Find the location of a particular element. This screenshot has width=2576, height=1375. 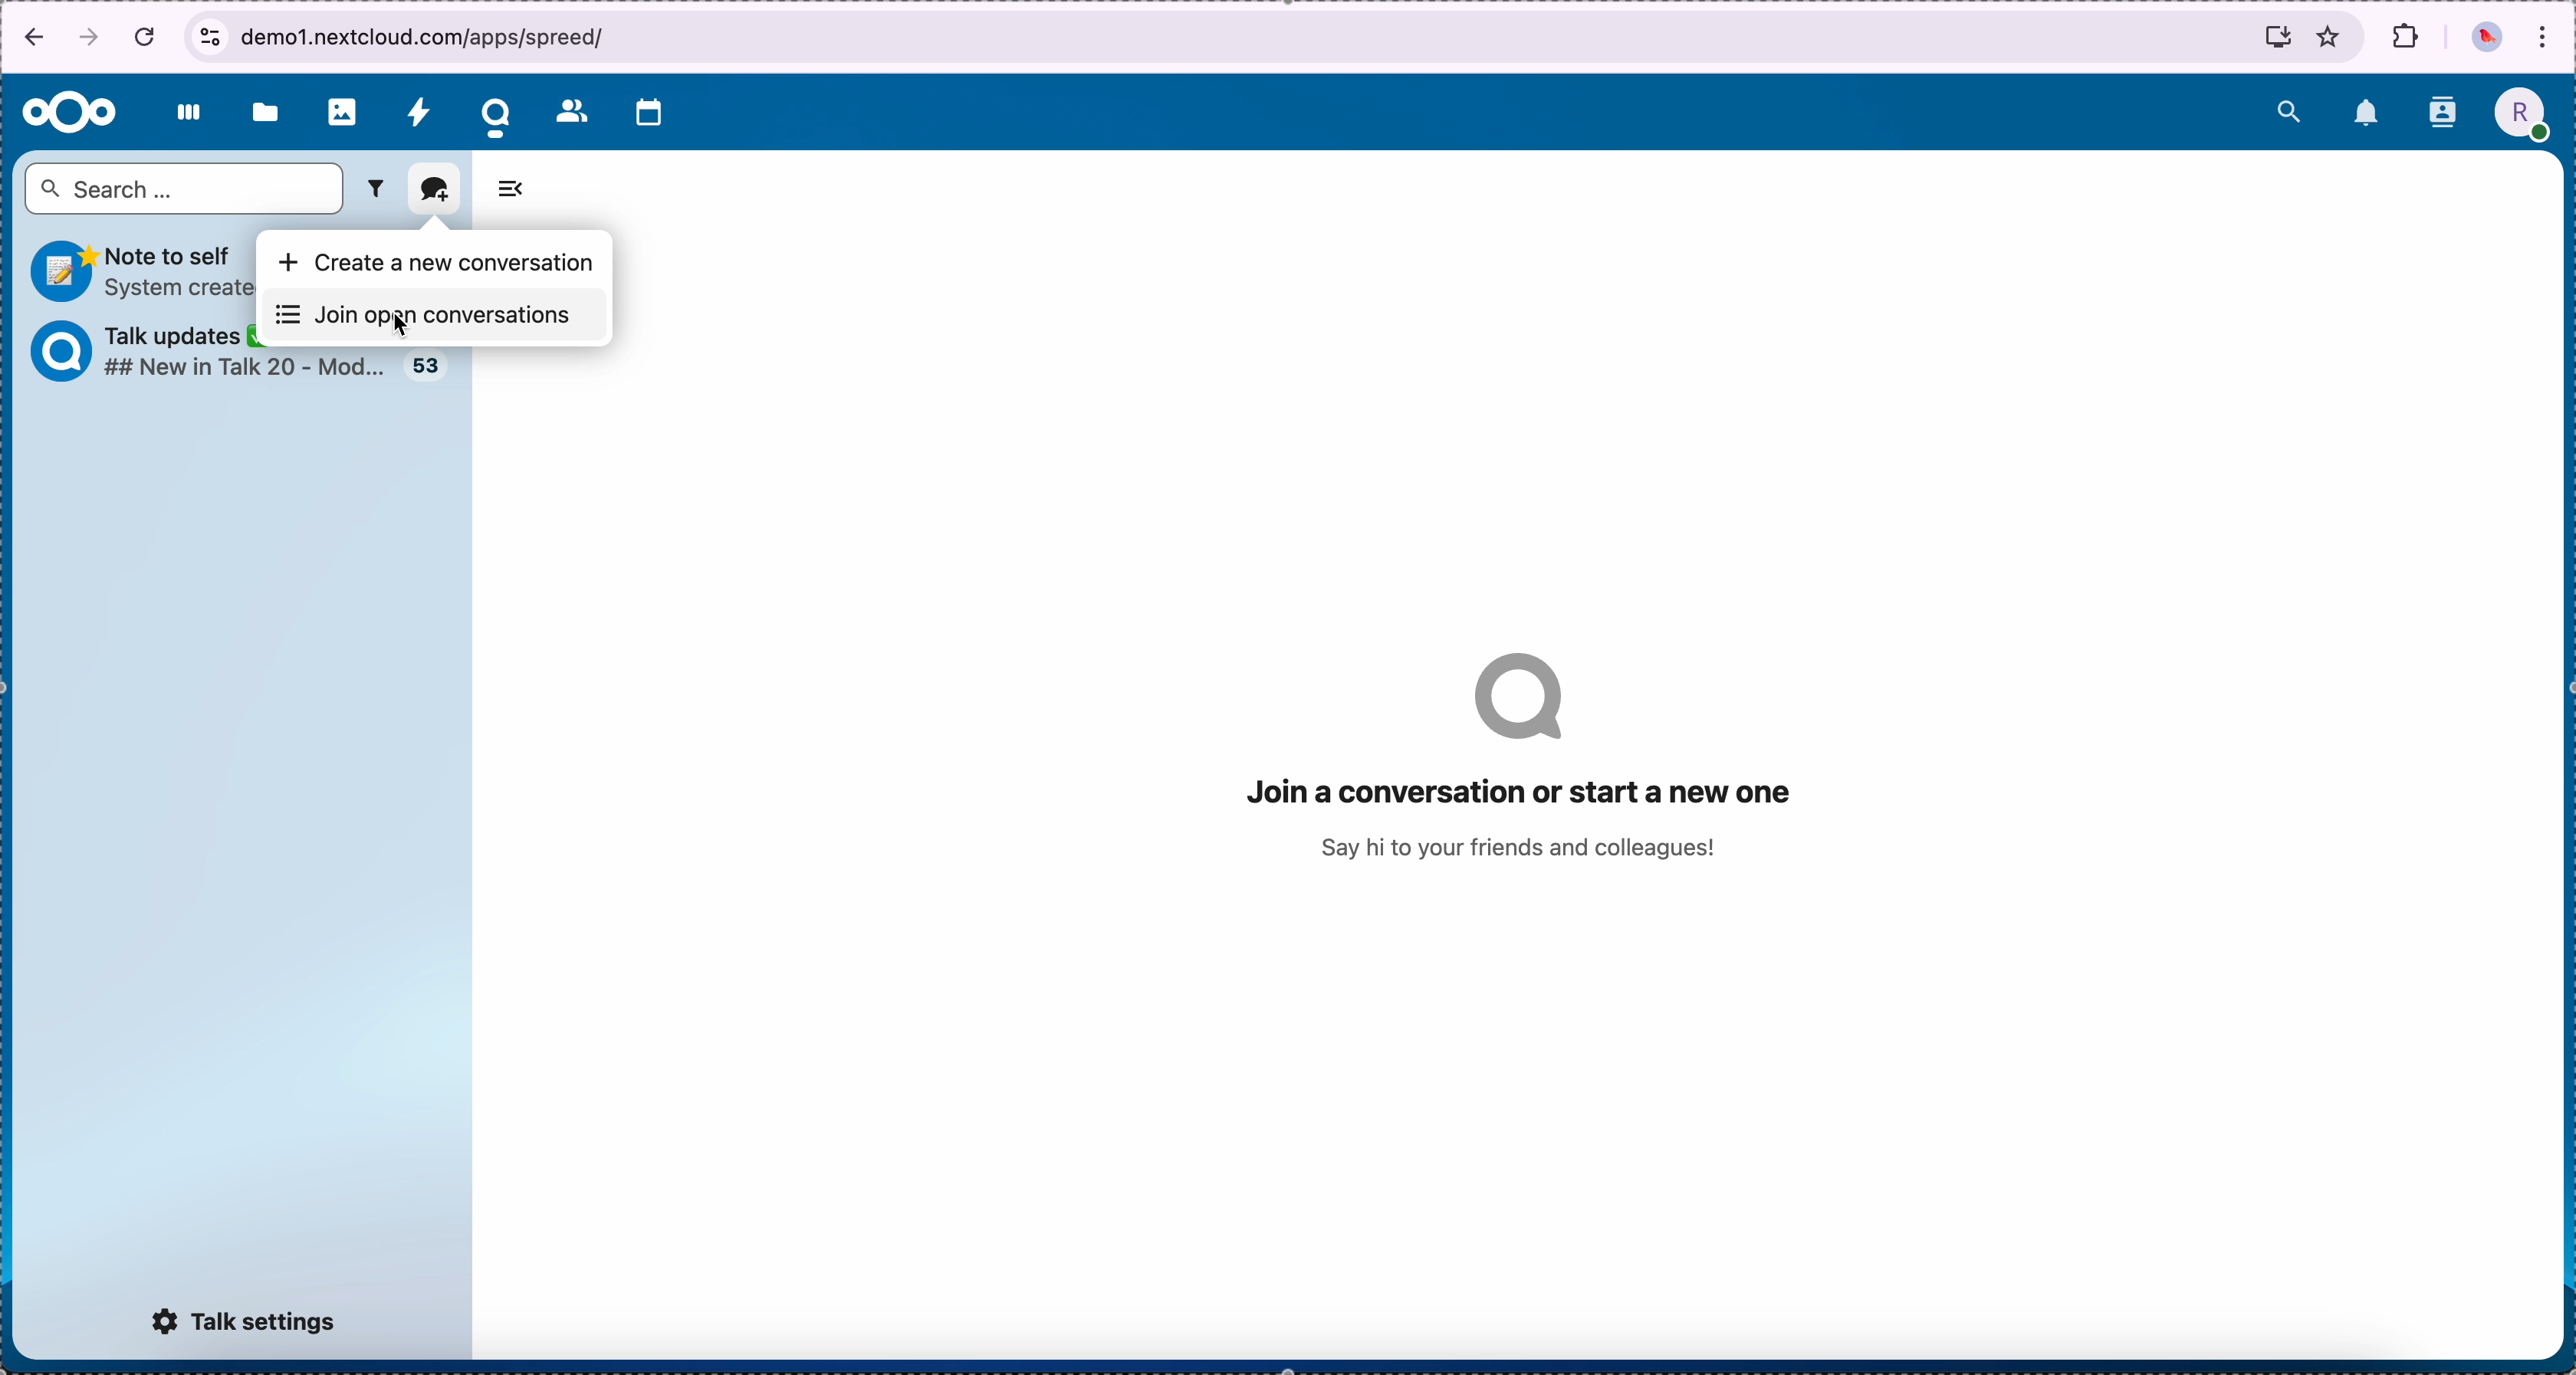

customize and control Google Chrome is located at coordinates (2544, 42).